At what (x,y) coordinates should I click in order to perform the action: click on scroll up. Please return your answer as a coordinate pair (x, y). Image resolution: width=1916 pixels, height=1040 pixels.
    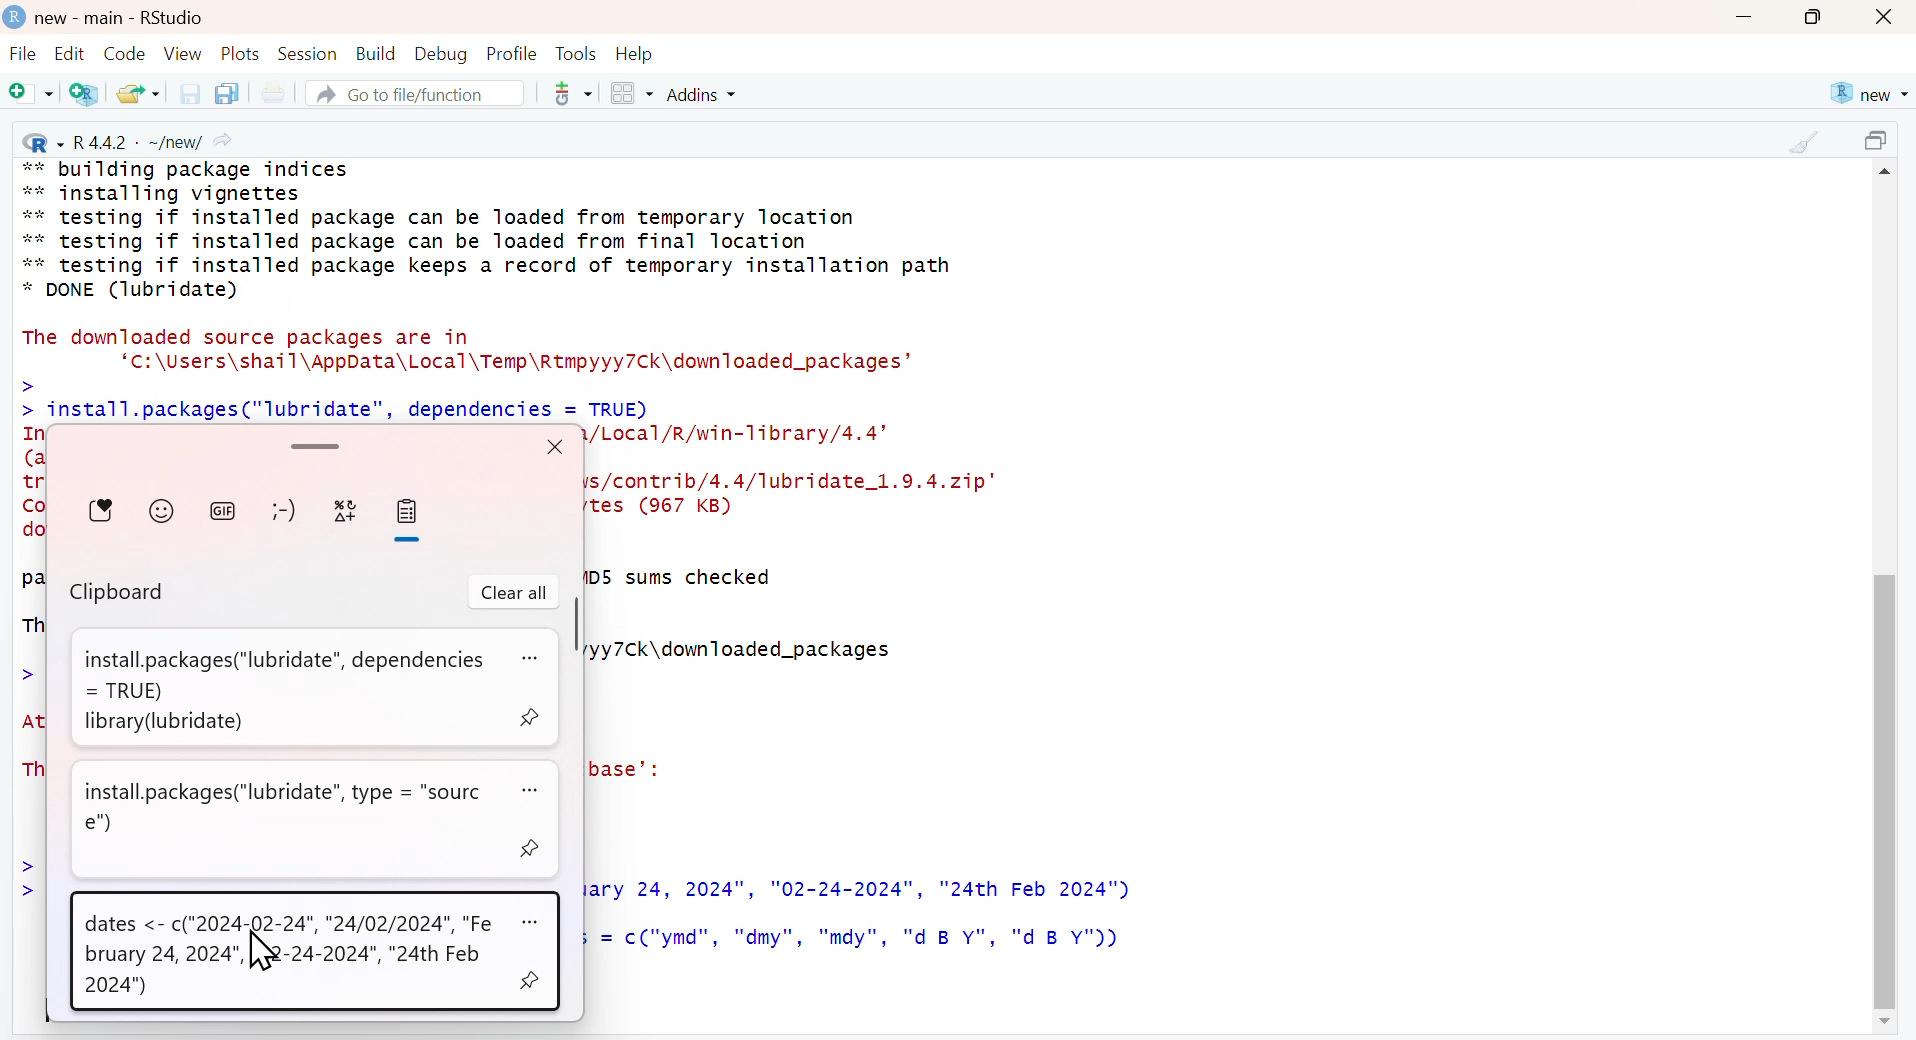
    Looking at the image, I should click on (1888, 175).